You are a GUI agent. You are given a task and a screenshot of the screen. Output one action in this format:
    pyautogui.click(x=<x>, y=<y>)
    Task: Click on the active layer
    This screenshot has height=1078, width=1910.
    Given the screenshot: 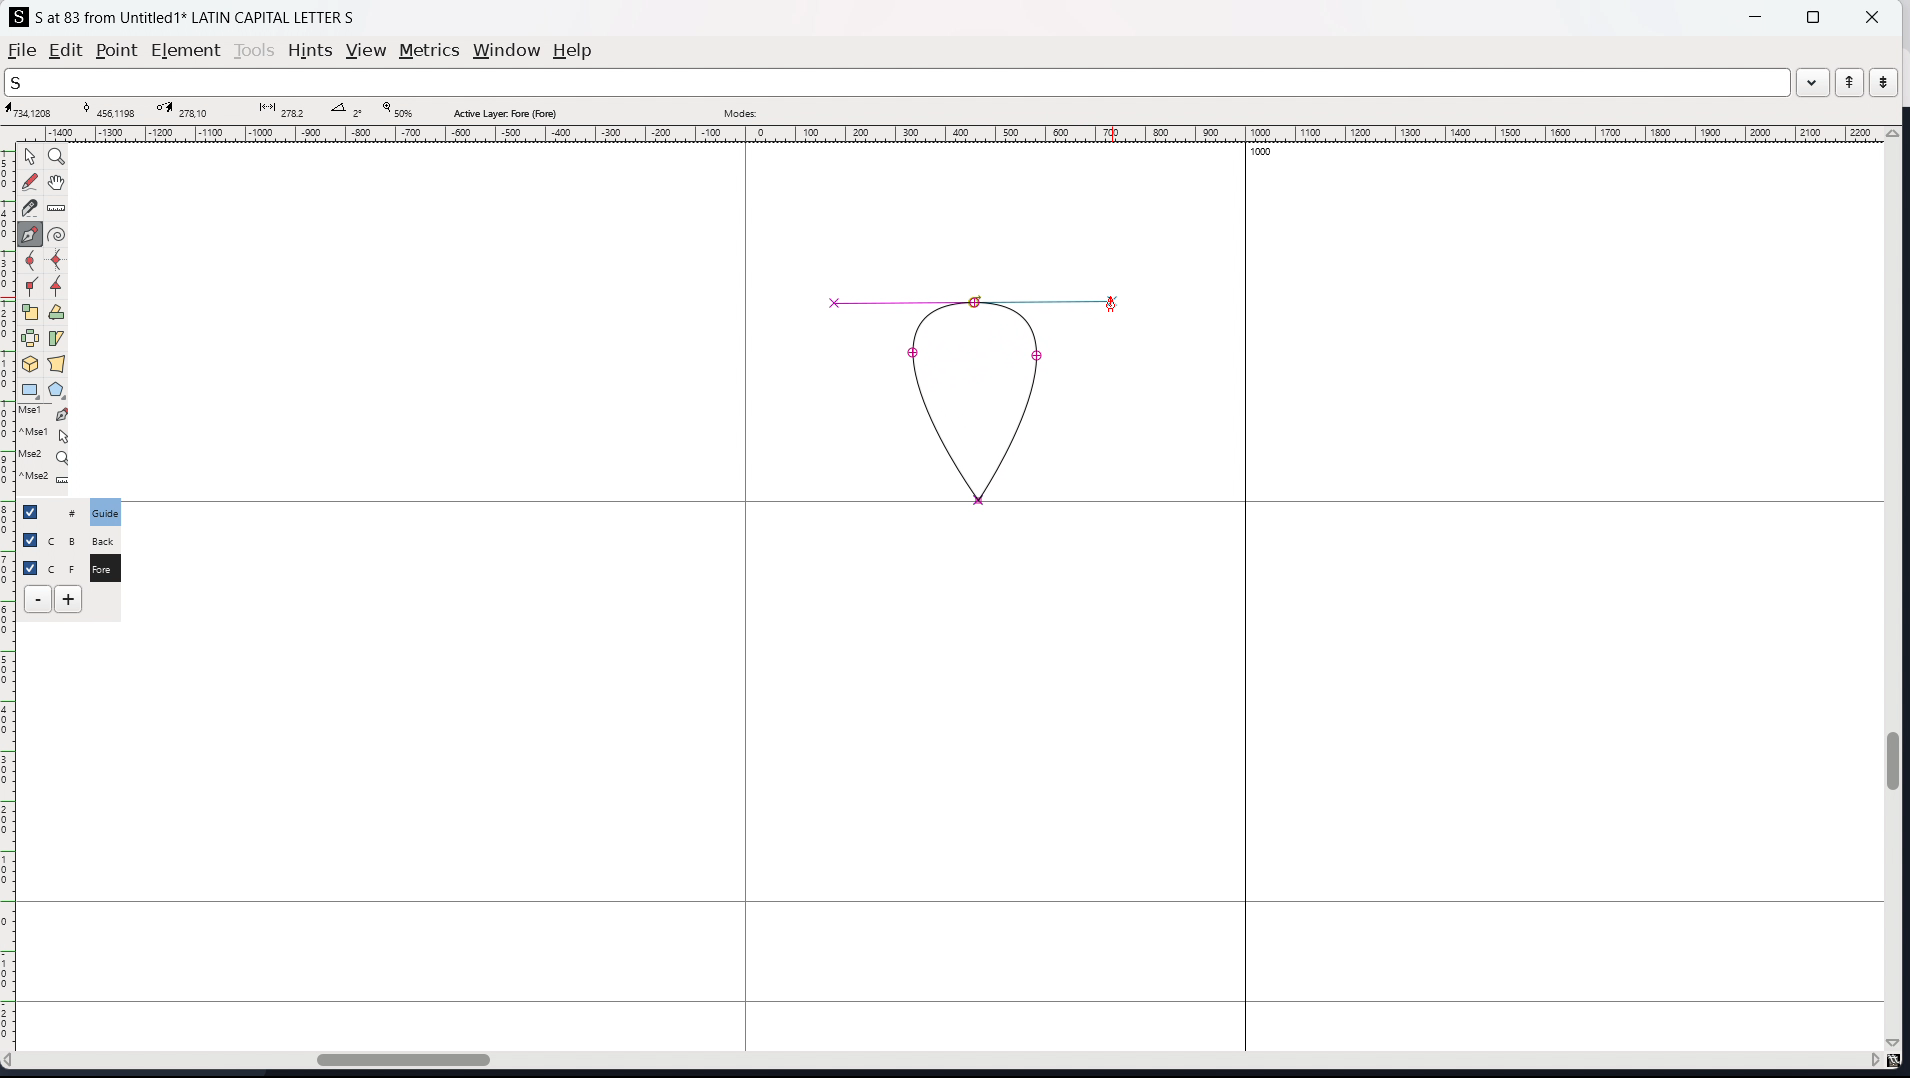 What is the action you would take?
    pyautogui.click(x=504, y=113)
    